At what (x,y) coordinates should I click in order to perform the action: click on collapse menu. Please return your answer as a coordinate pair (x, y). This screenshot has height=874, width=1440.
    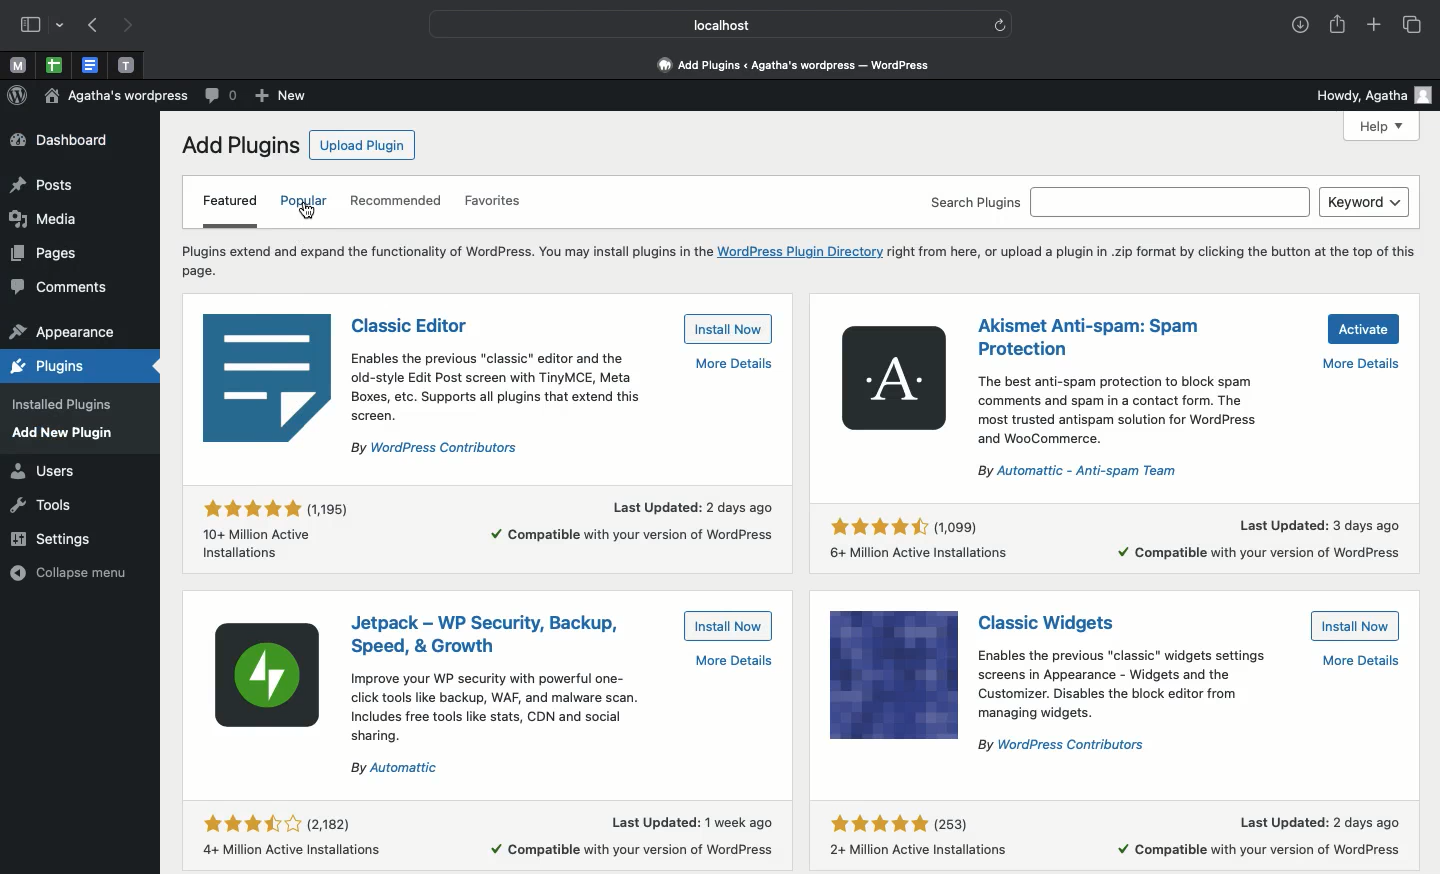
    Looking at the image, I should click on (67, 572).